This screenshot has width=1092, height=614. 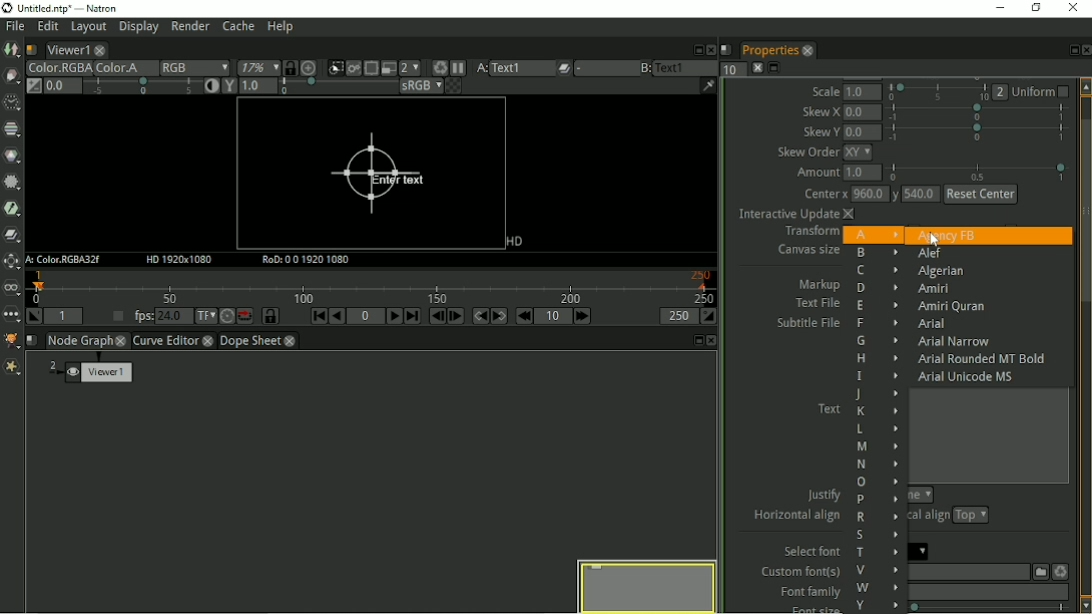 What do you see at coordinates (894, 196) in the screenshot?
I see `y` at bounding box center [894, 196].